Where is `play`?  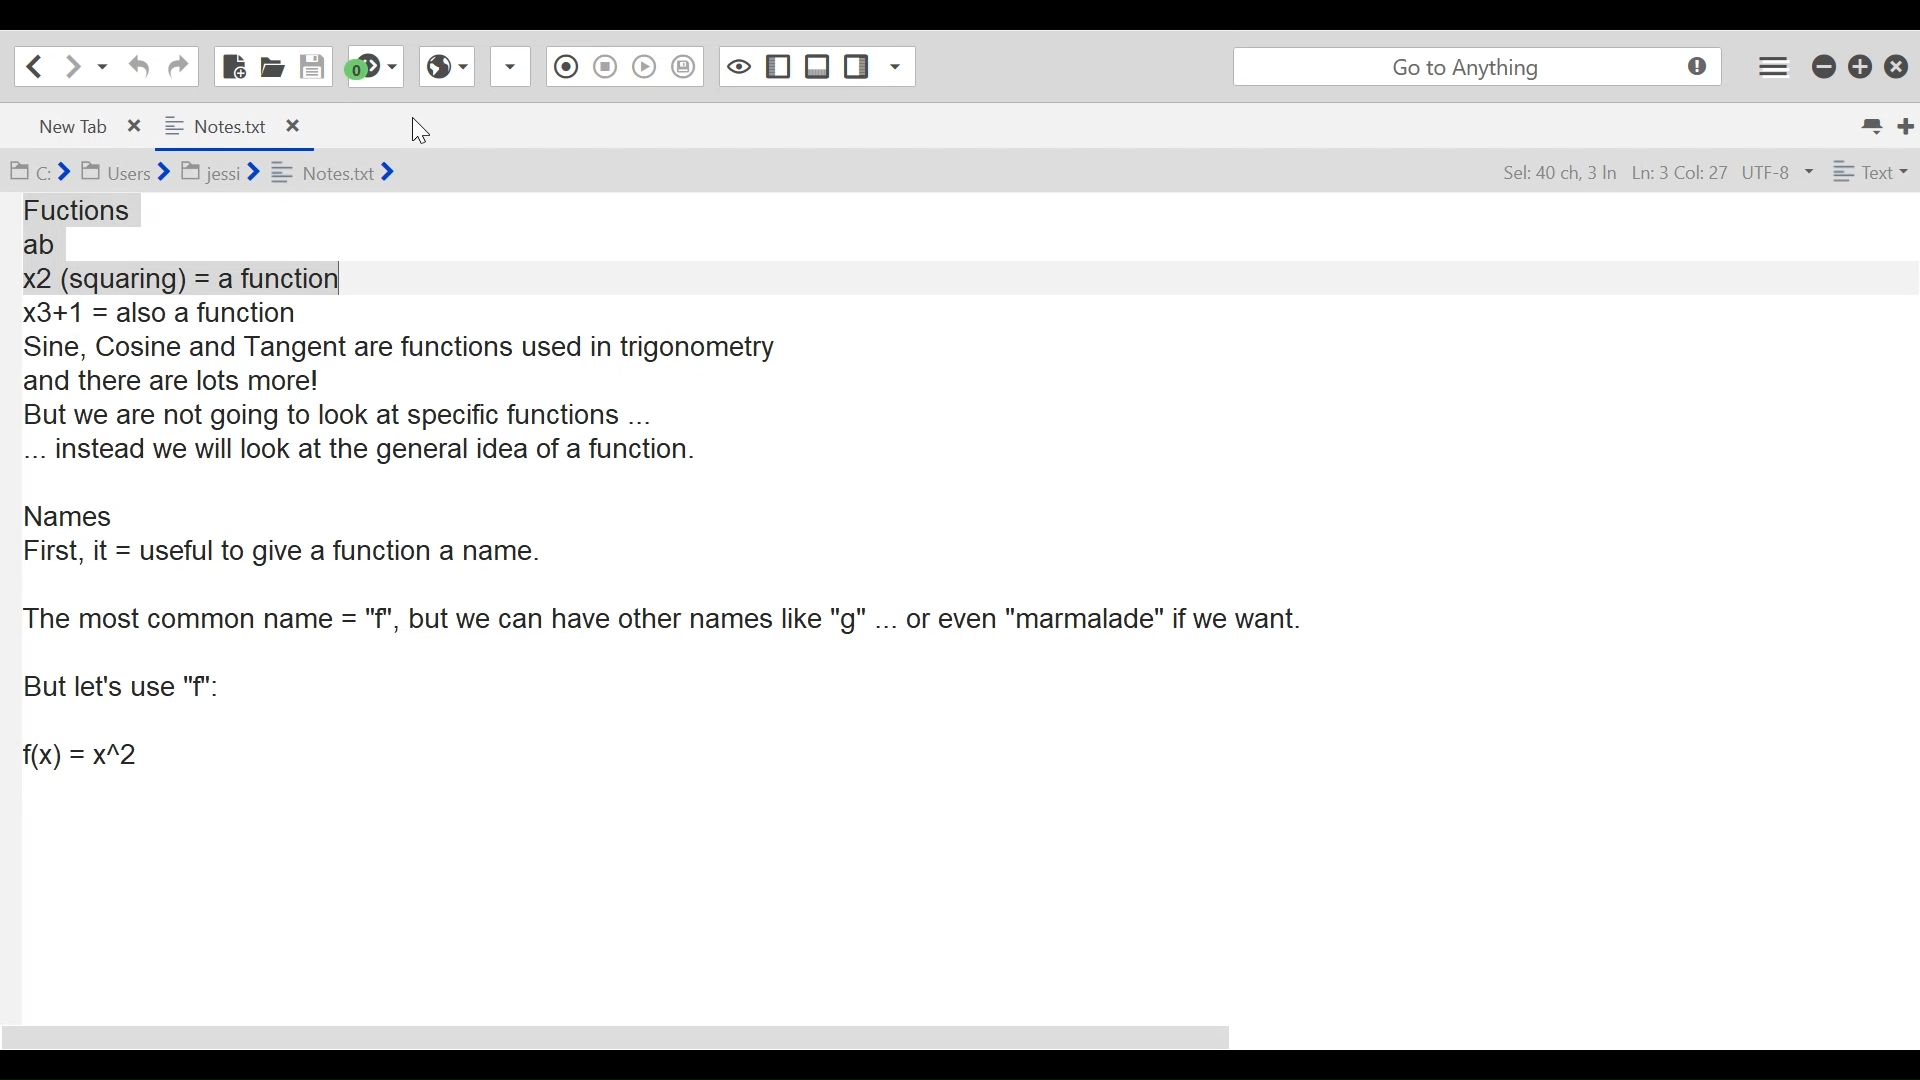
play is located at coordinates (643, 67).